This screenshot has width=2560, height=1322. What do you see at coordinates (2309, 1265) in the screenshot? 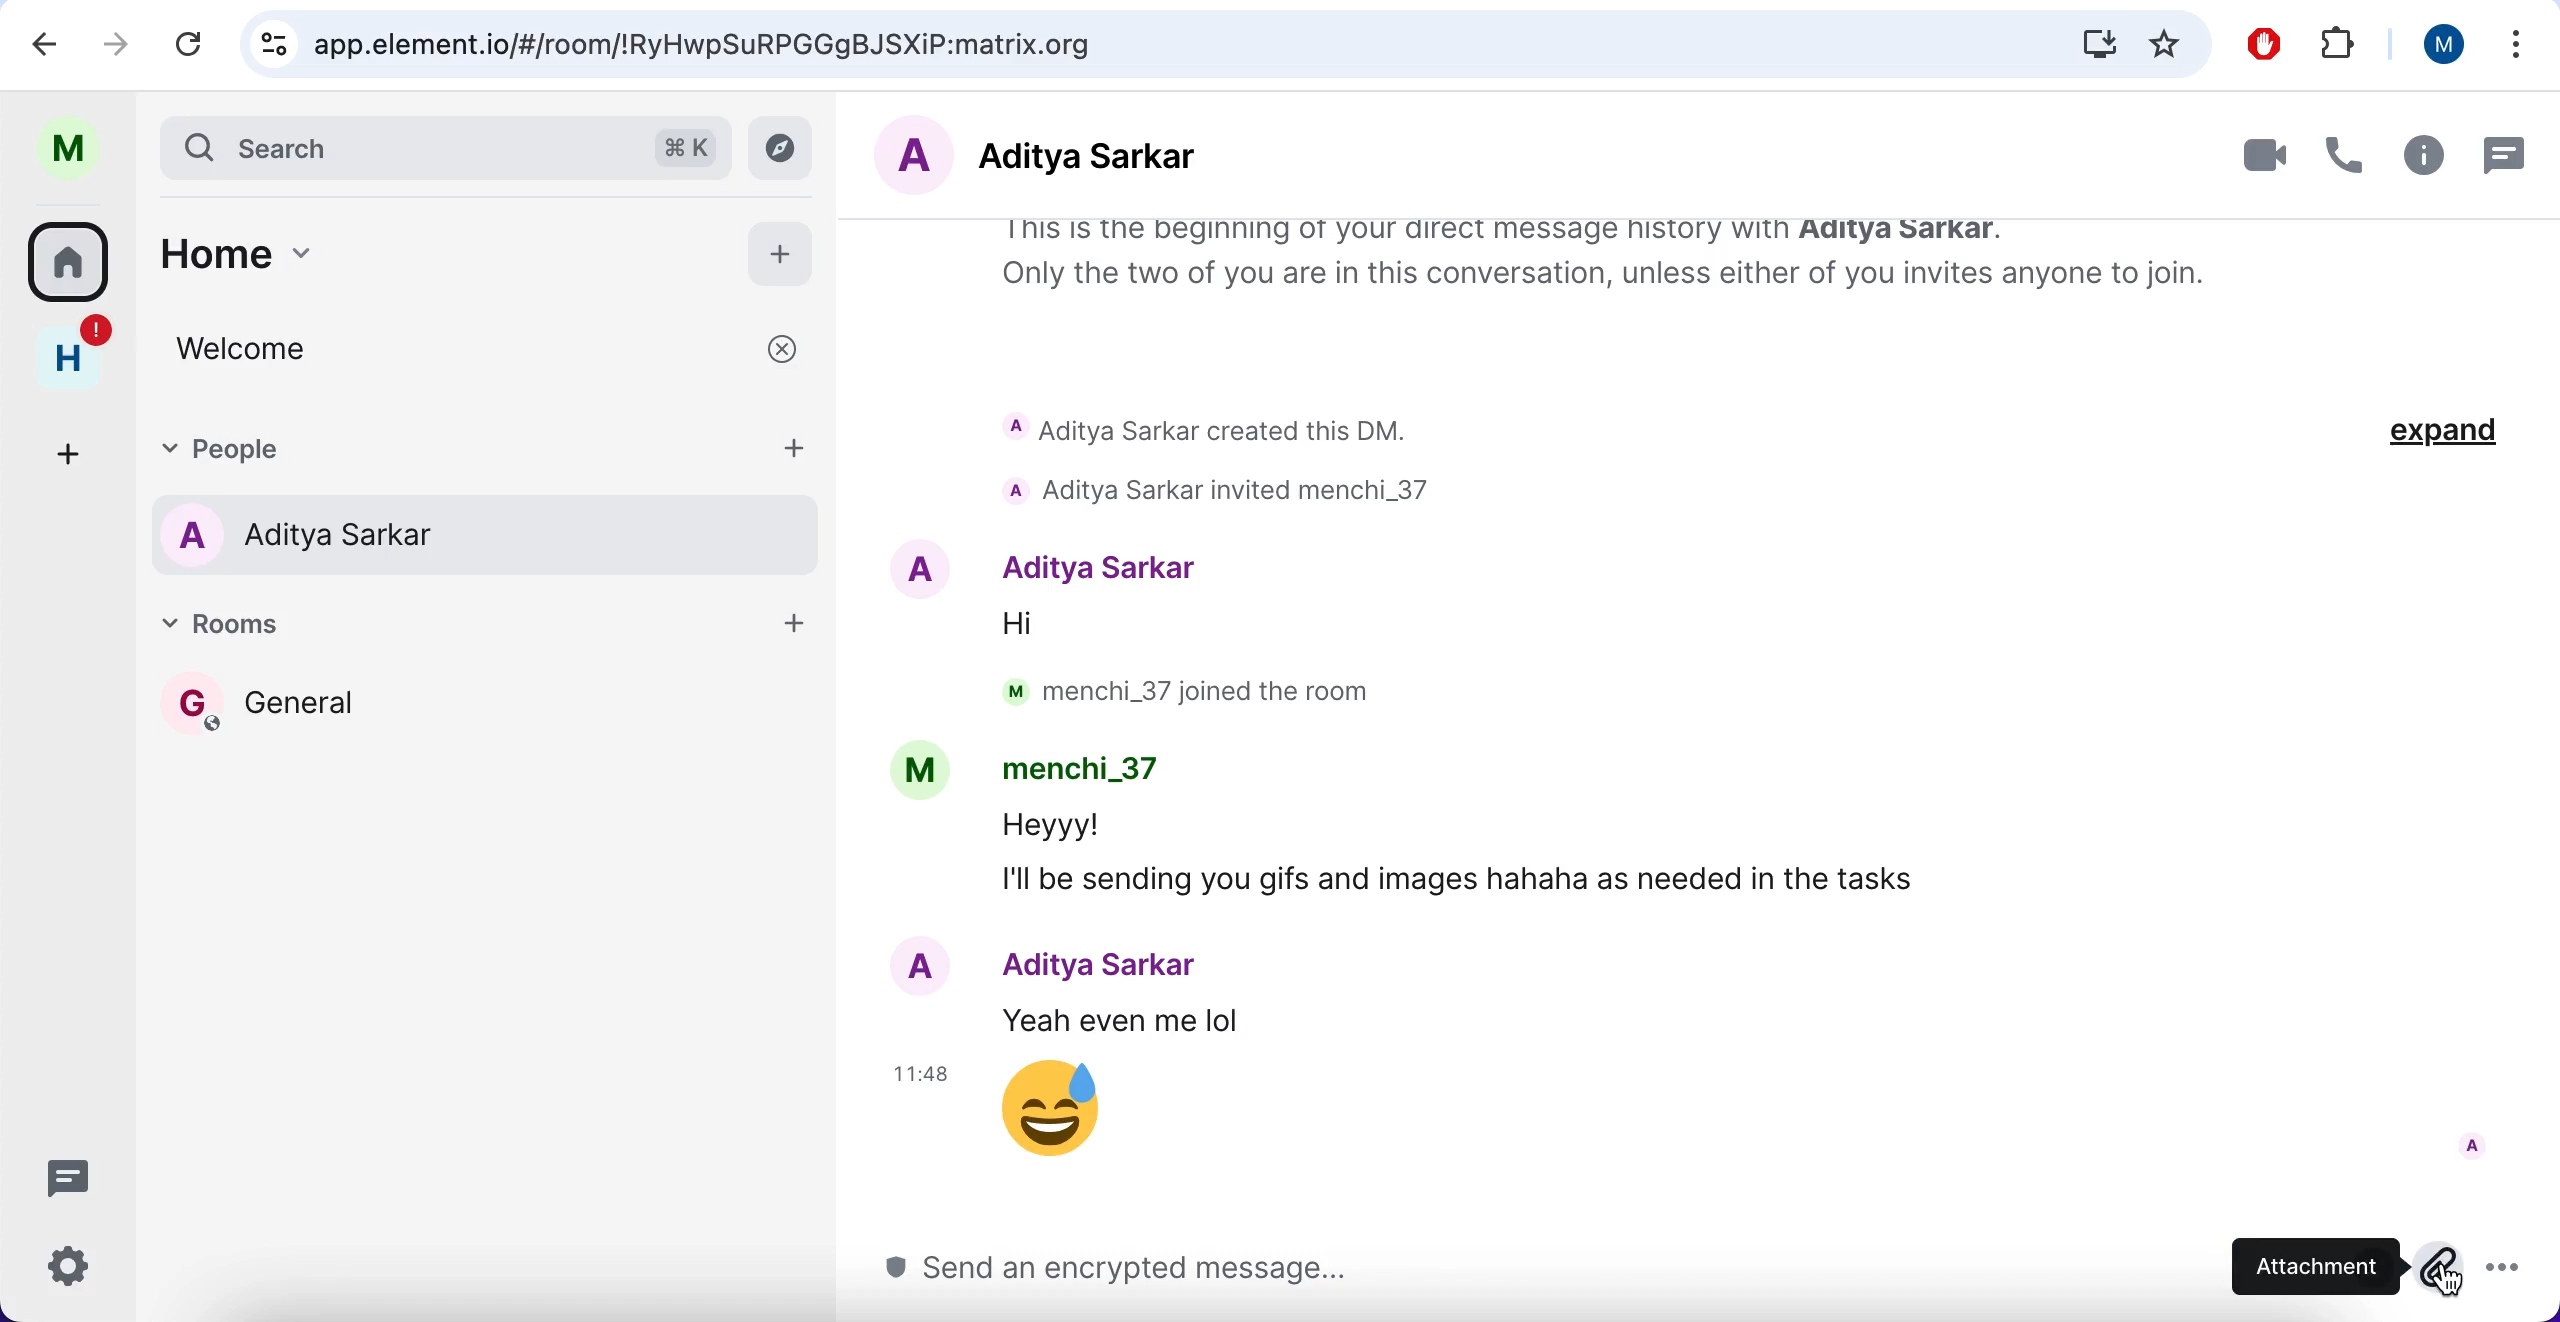
I see `attachment` at bounding box center [2309, 1265].